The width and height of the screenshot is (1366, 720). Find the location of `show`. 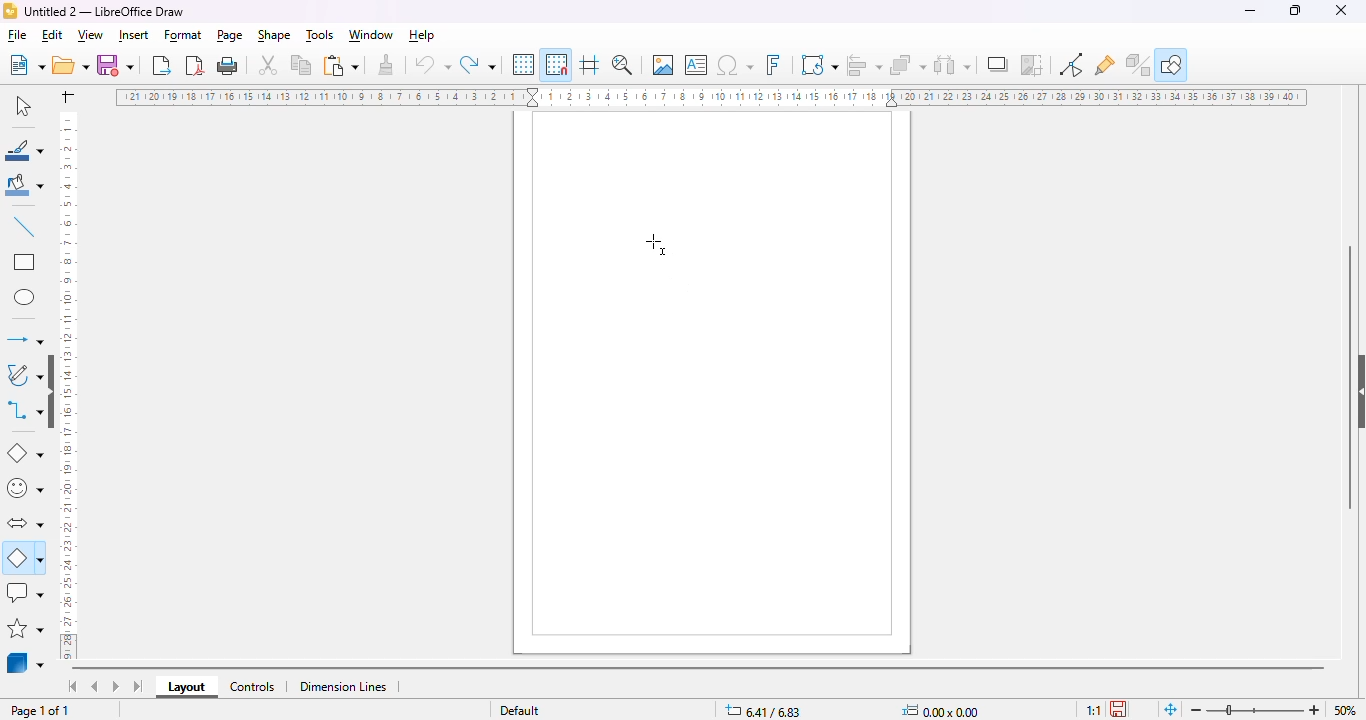

show is located at coordinates (53, 392).